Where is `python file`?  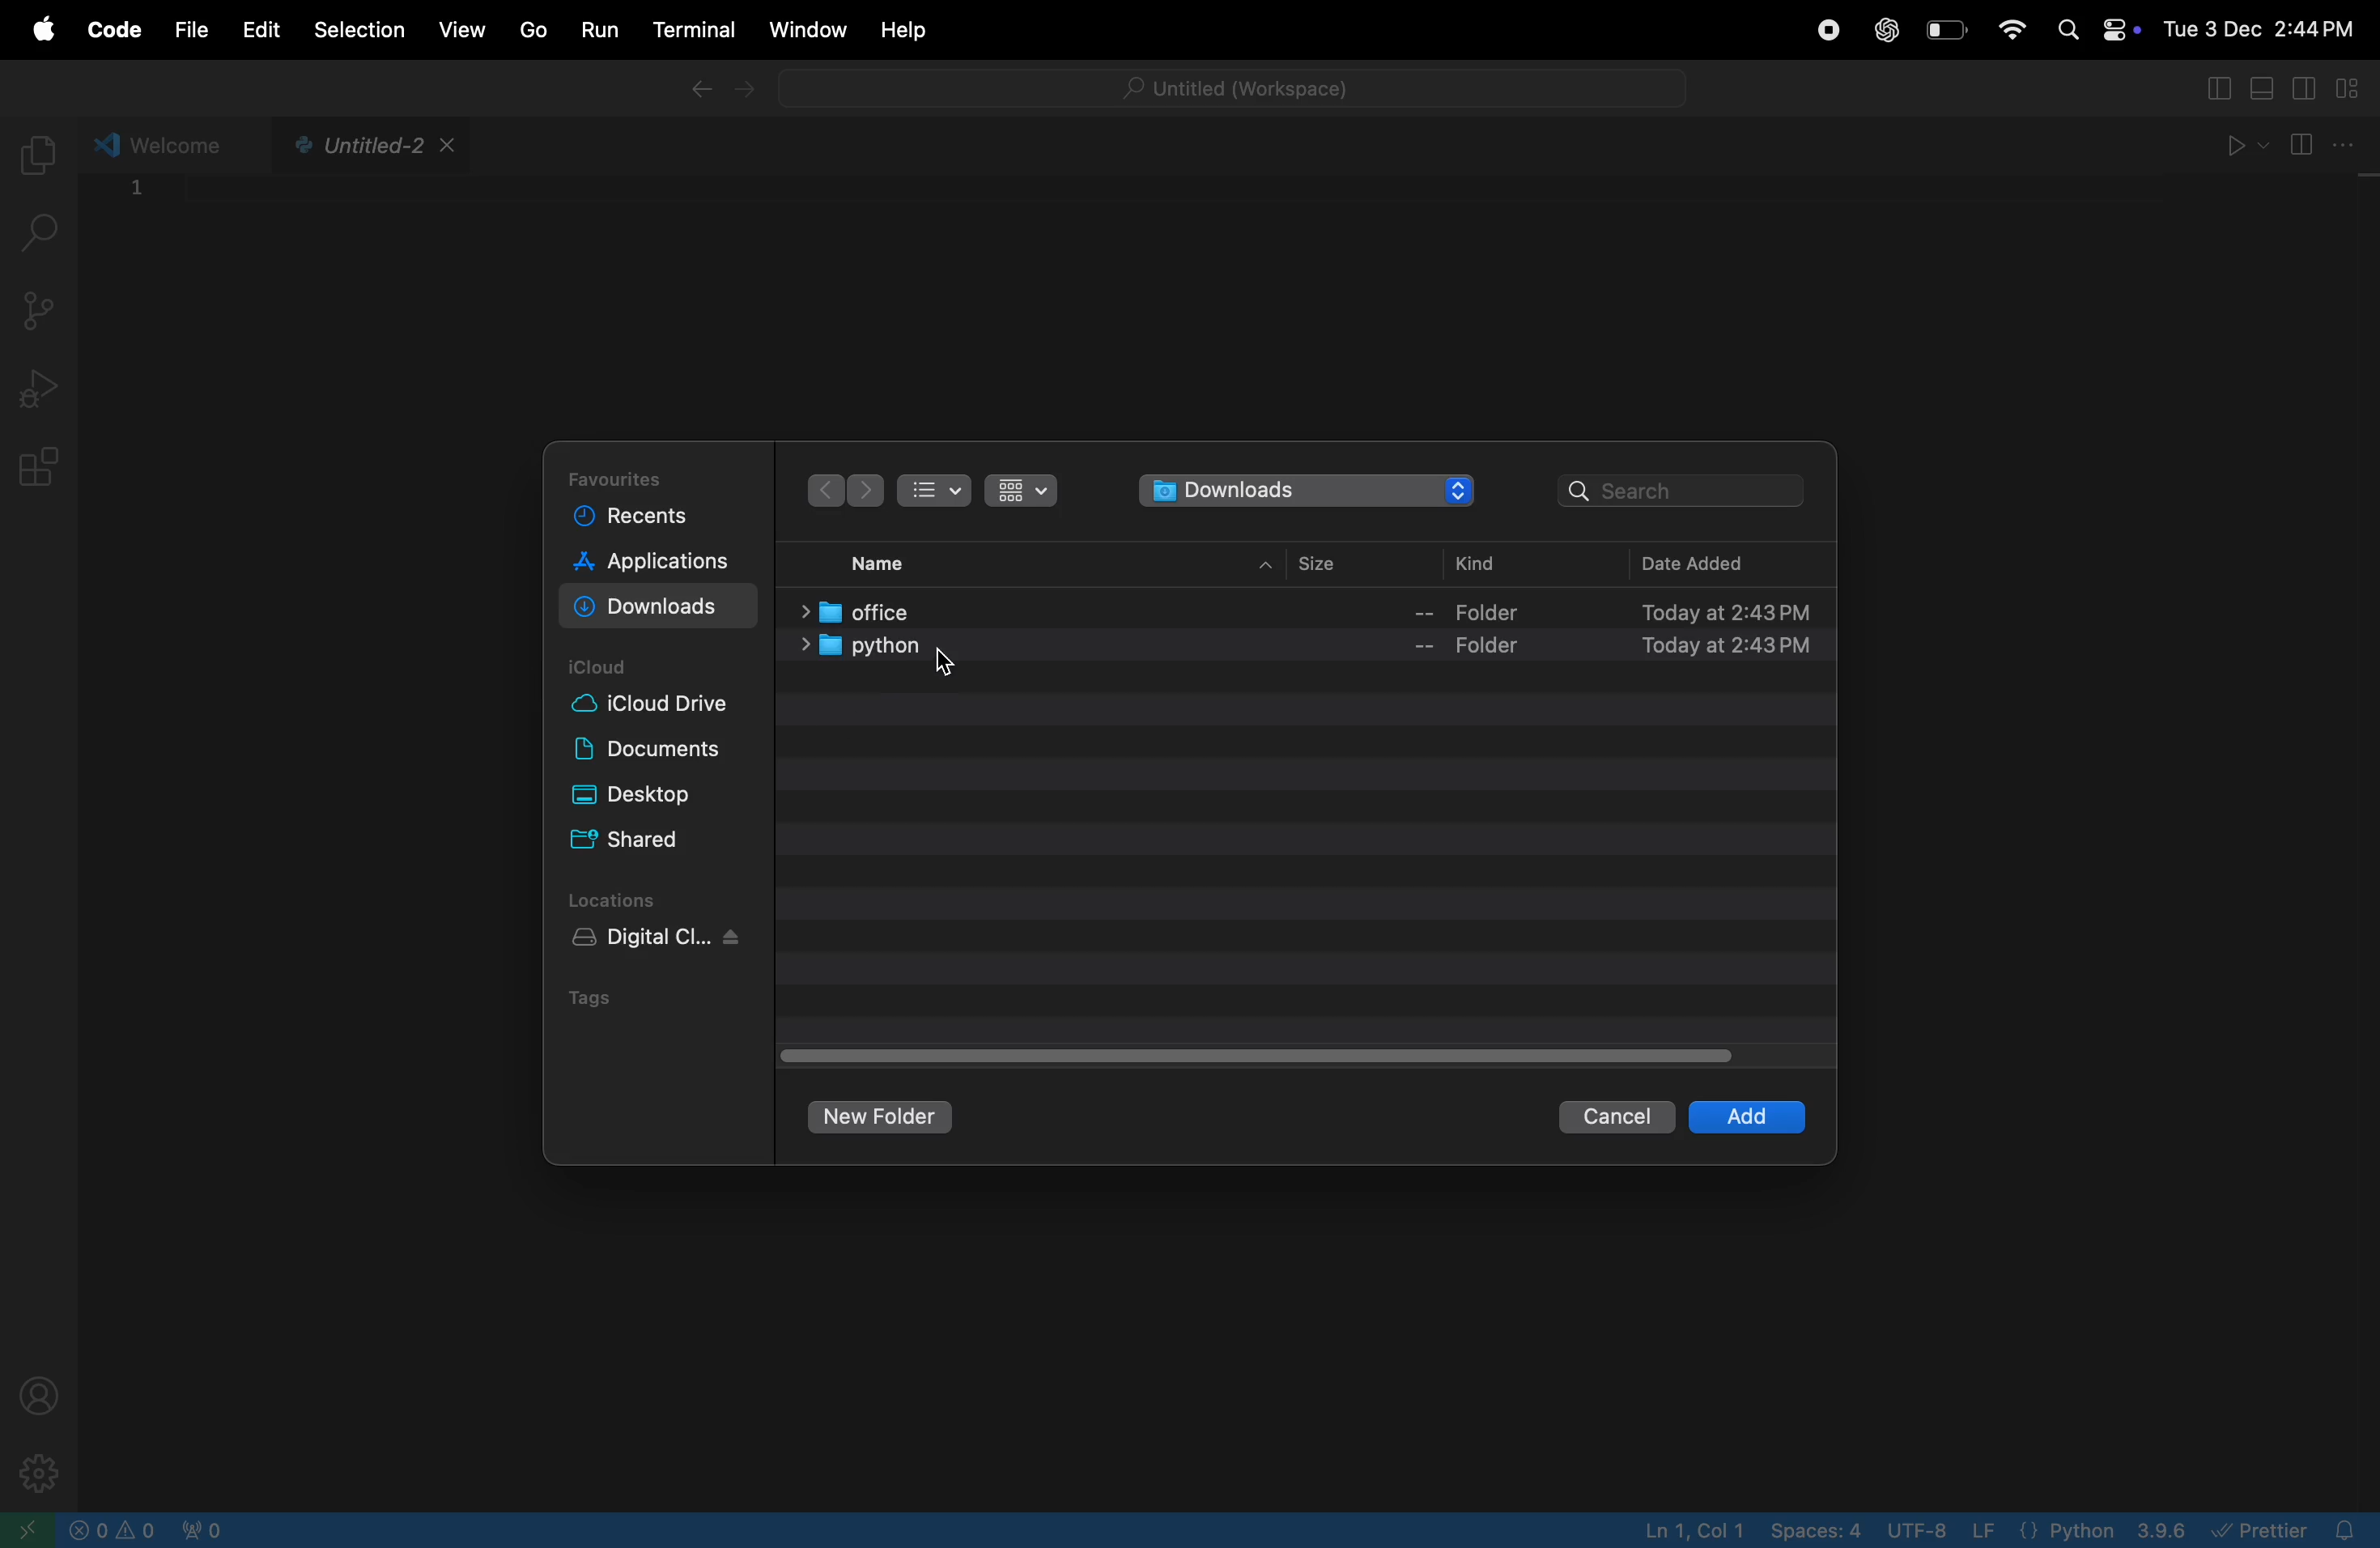
python file is located at coordinates (368, 147).